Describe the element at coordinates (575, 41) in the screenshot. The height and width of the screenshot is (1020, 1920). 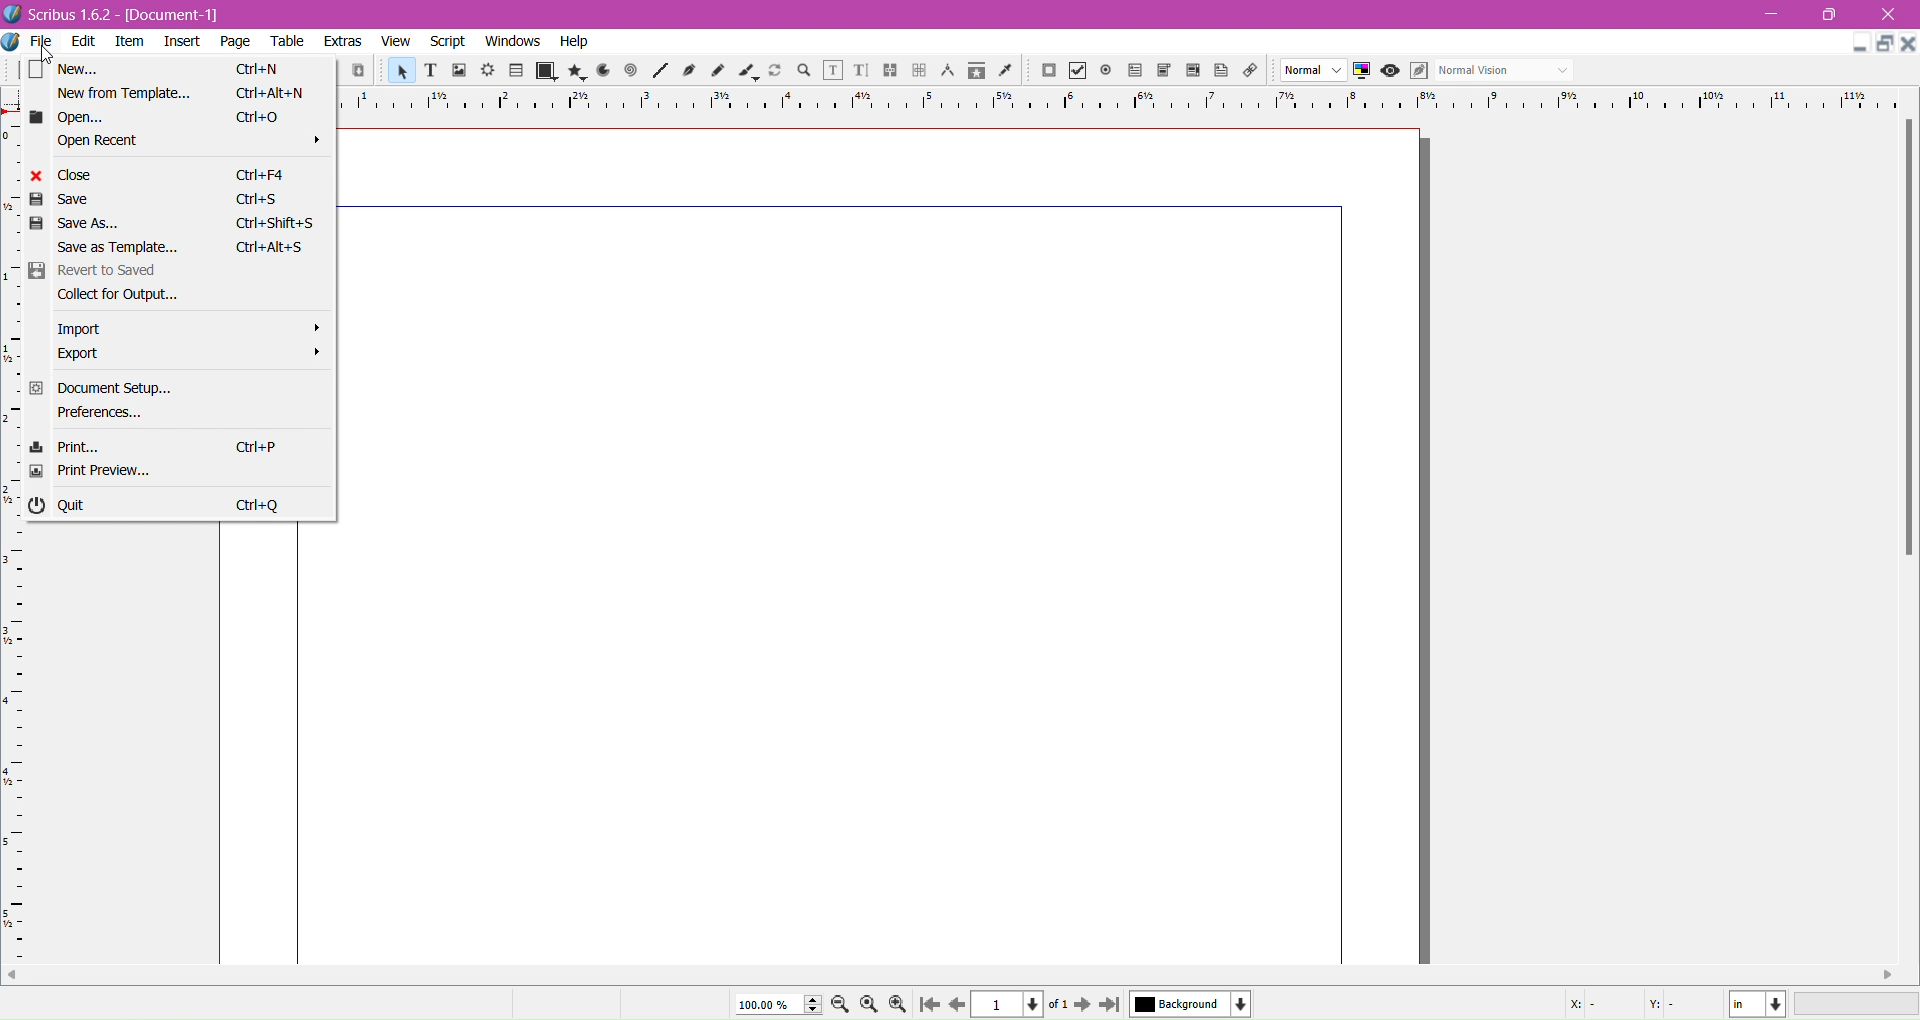
I see `Help` at that location.